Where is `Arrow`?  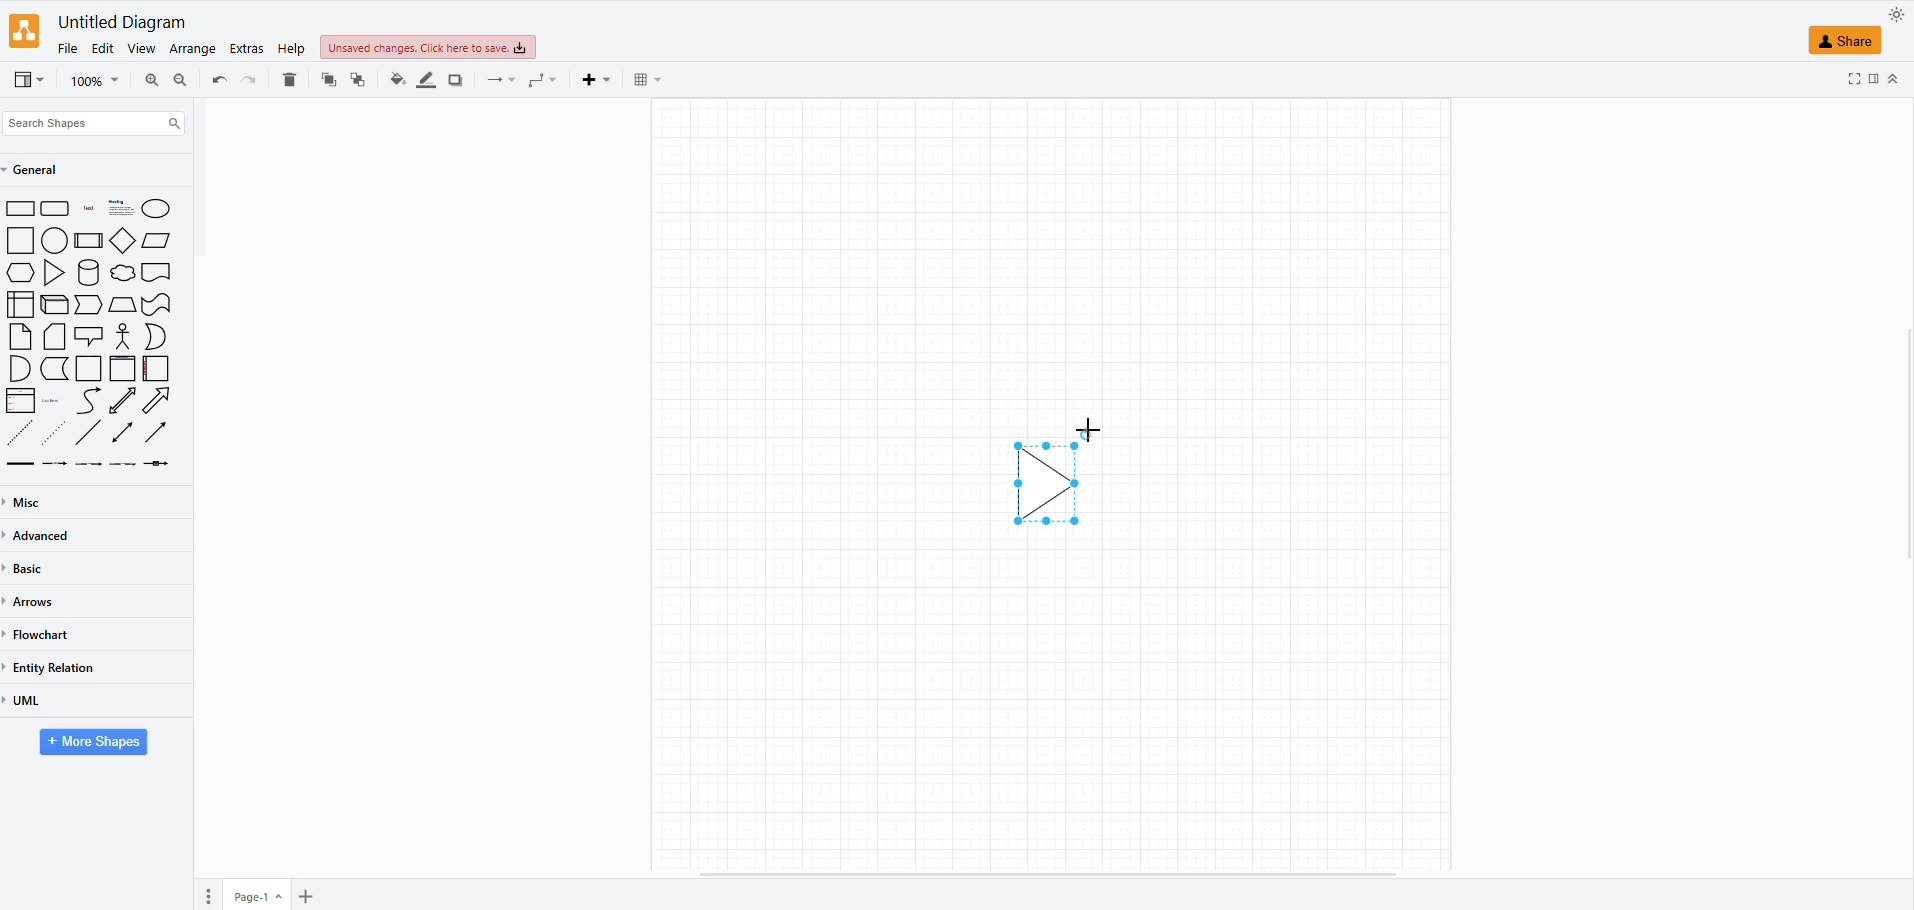
Arrow is located at coordinates (156, 431).